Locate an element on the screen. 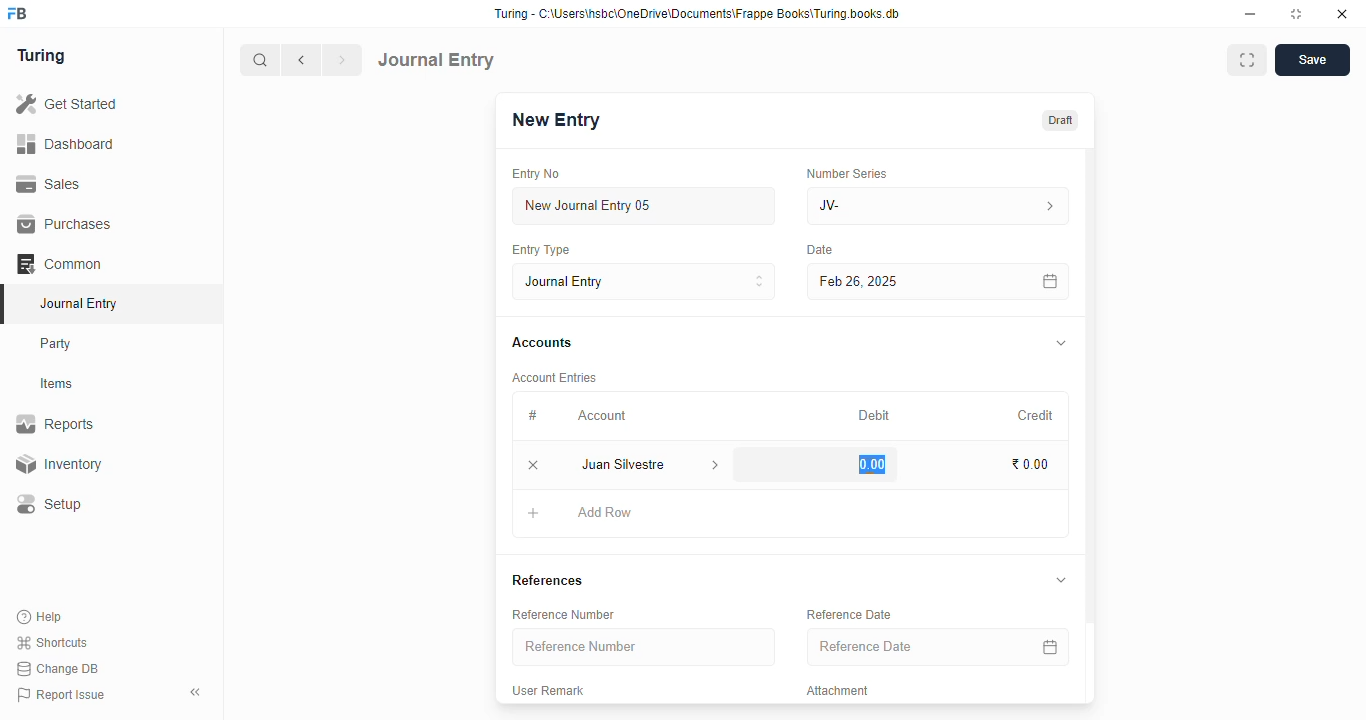 This screenshot has width=1366, height=720. remove is located at coordinates (535, 466).